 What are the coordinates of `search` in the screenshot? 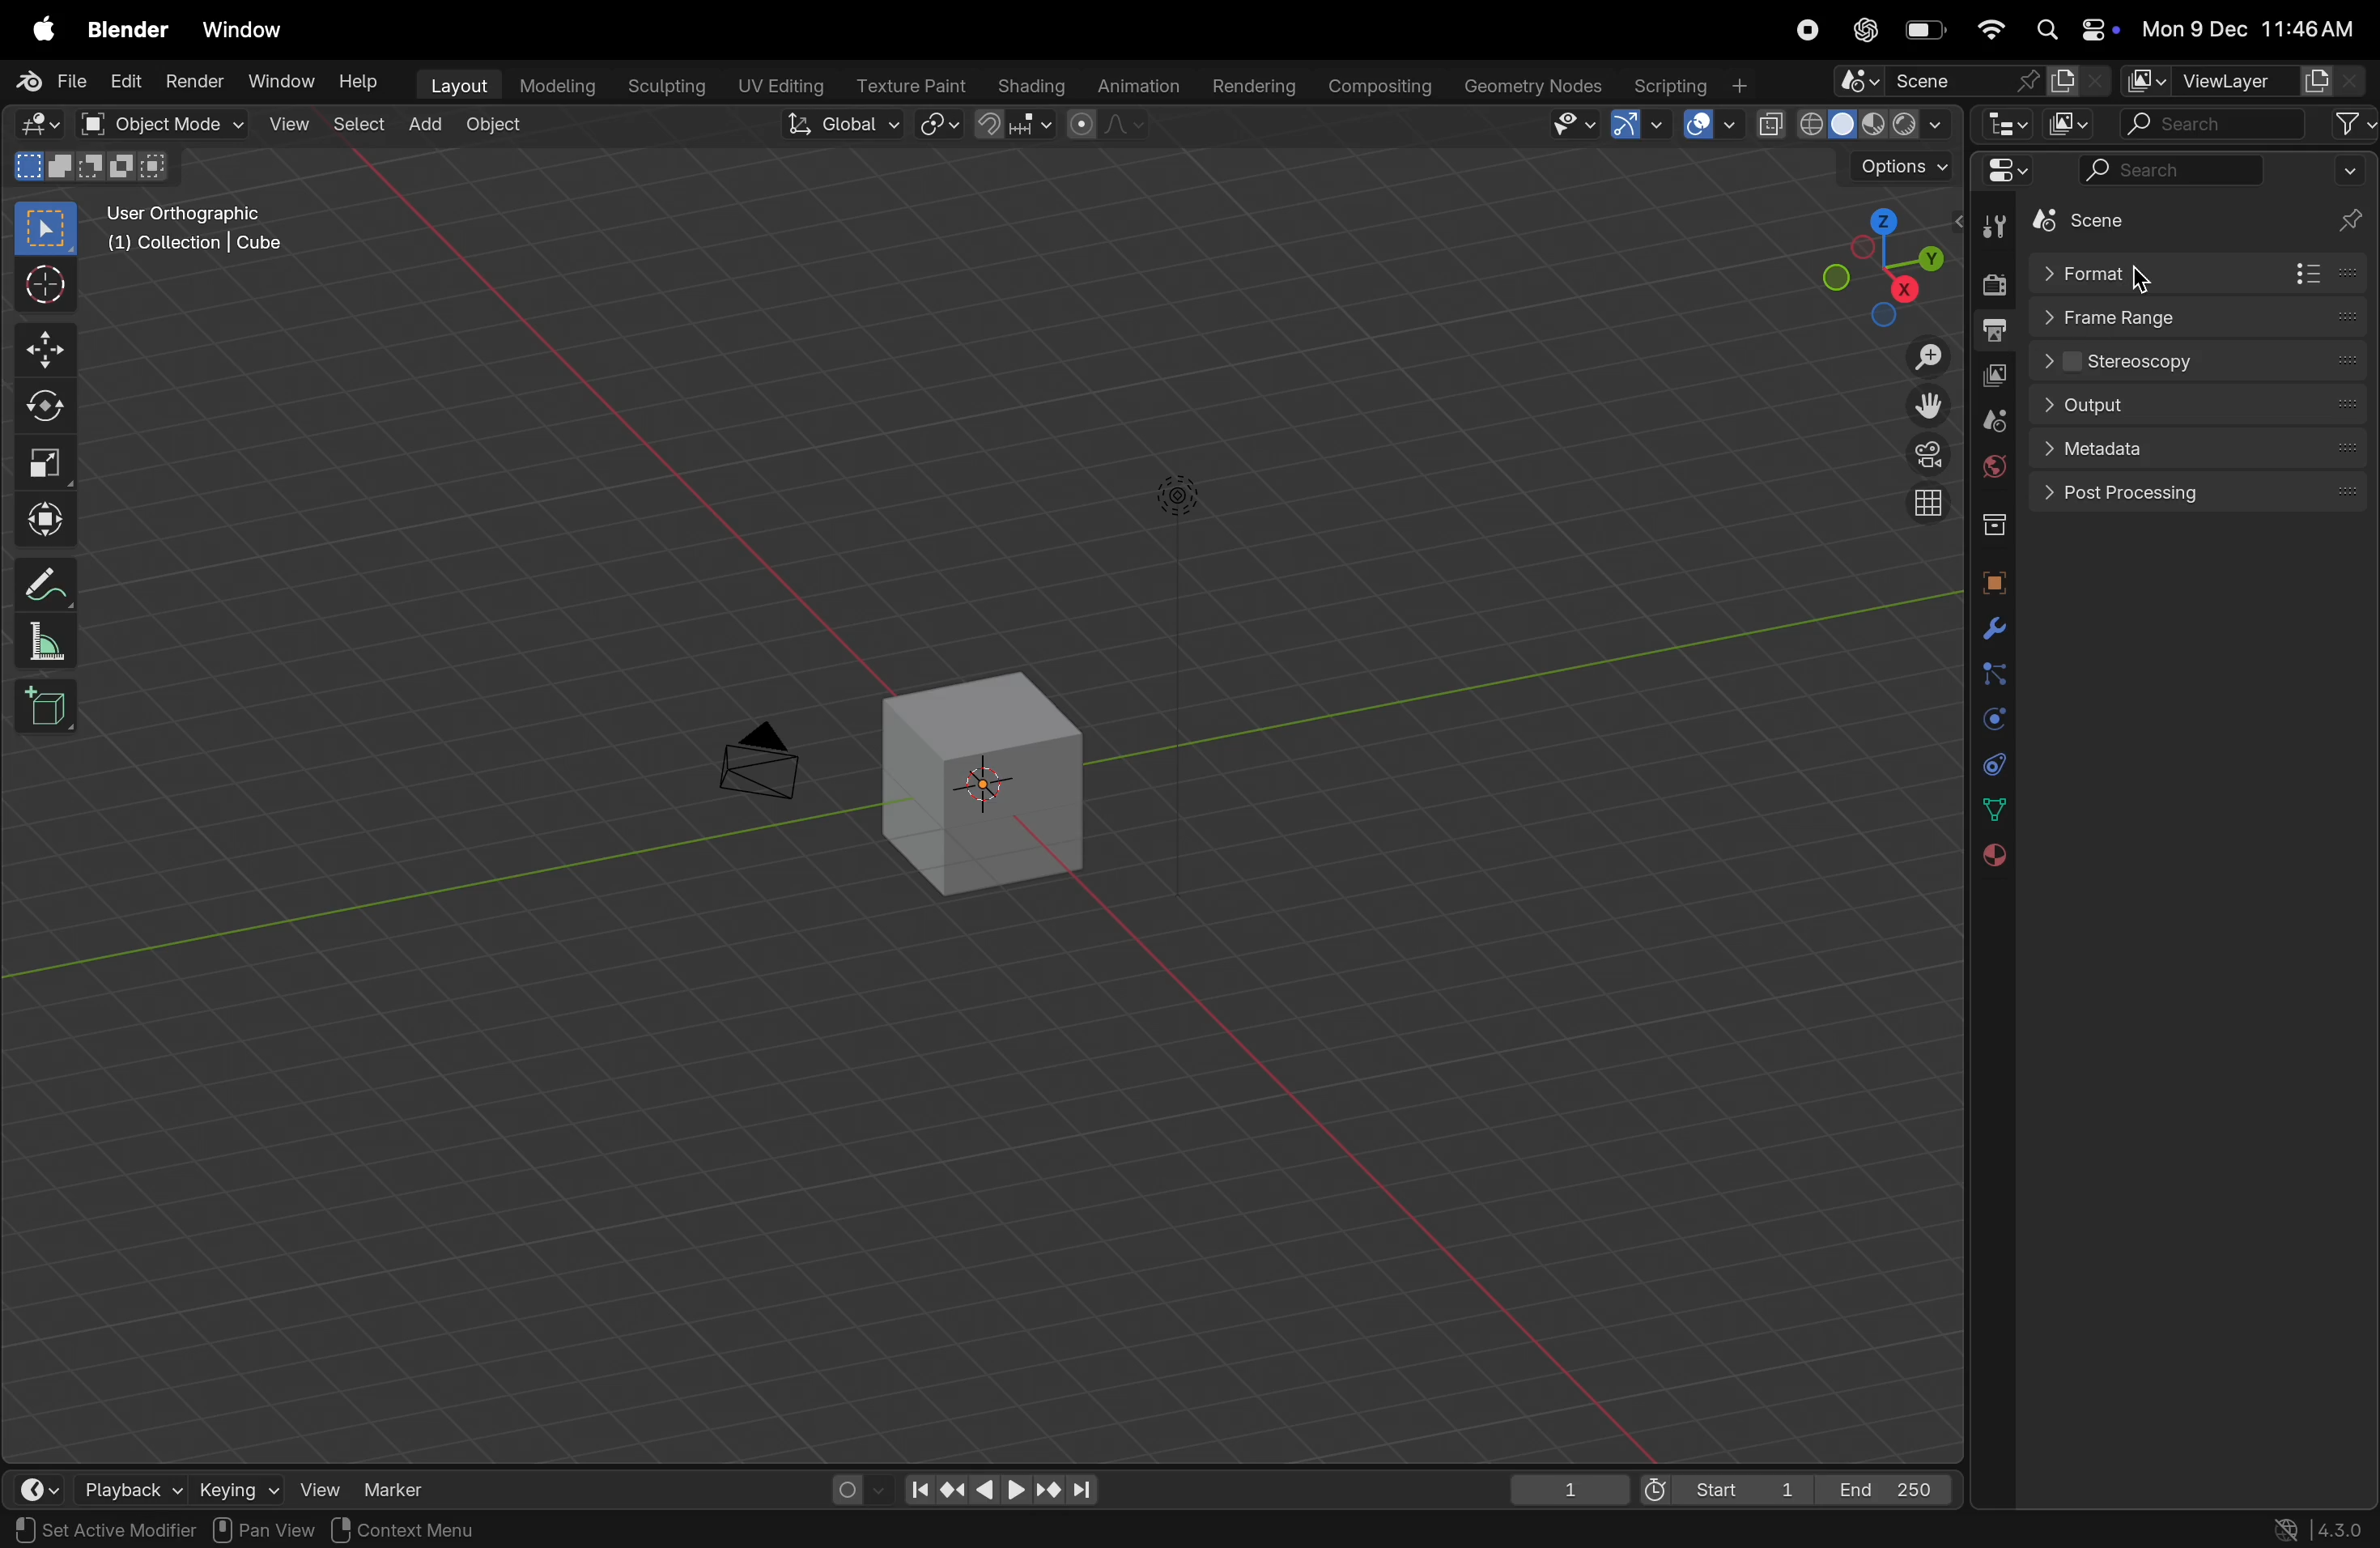 It's located at (2169, 175).